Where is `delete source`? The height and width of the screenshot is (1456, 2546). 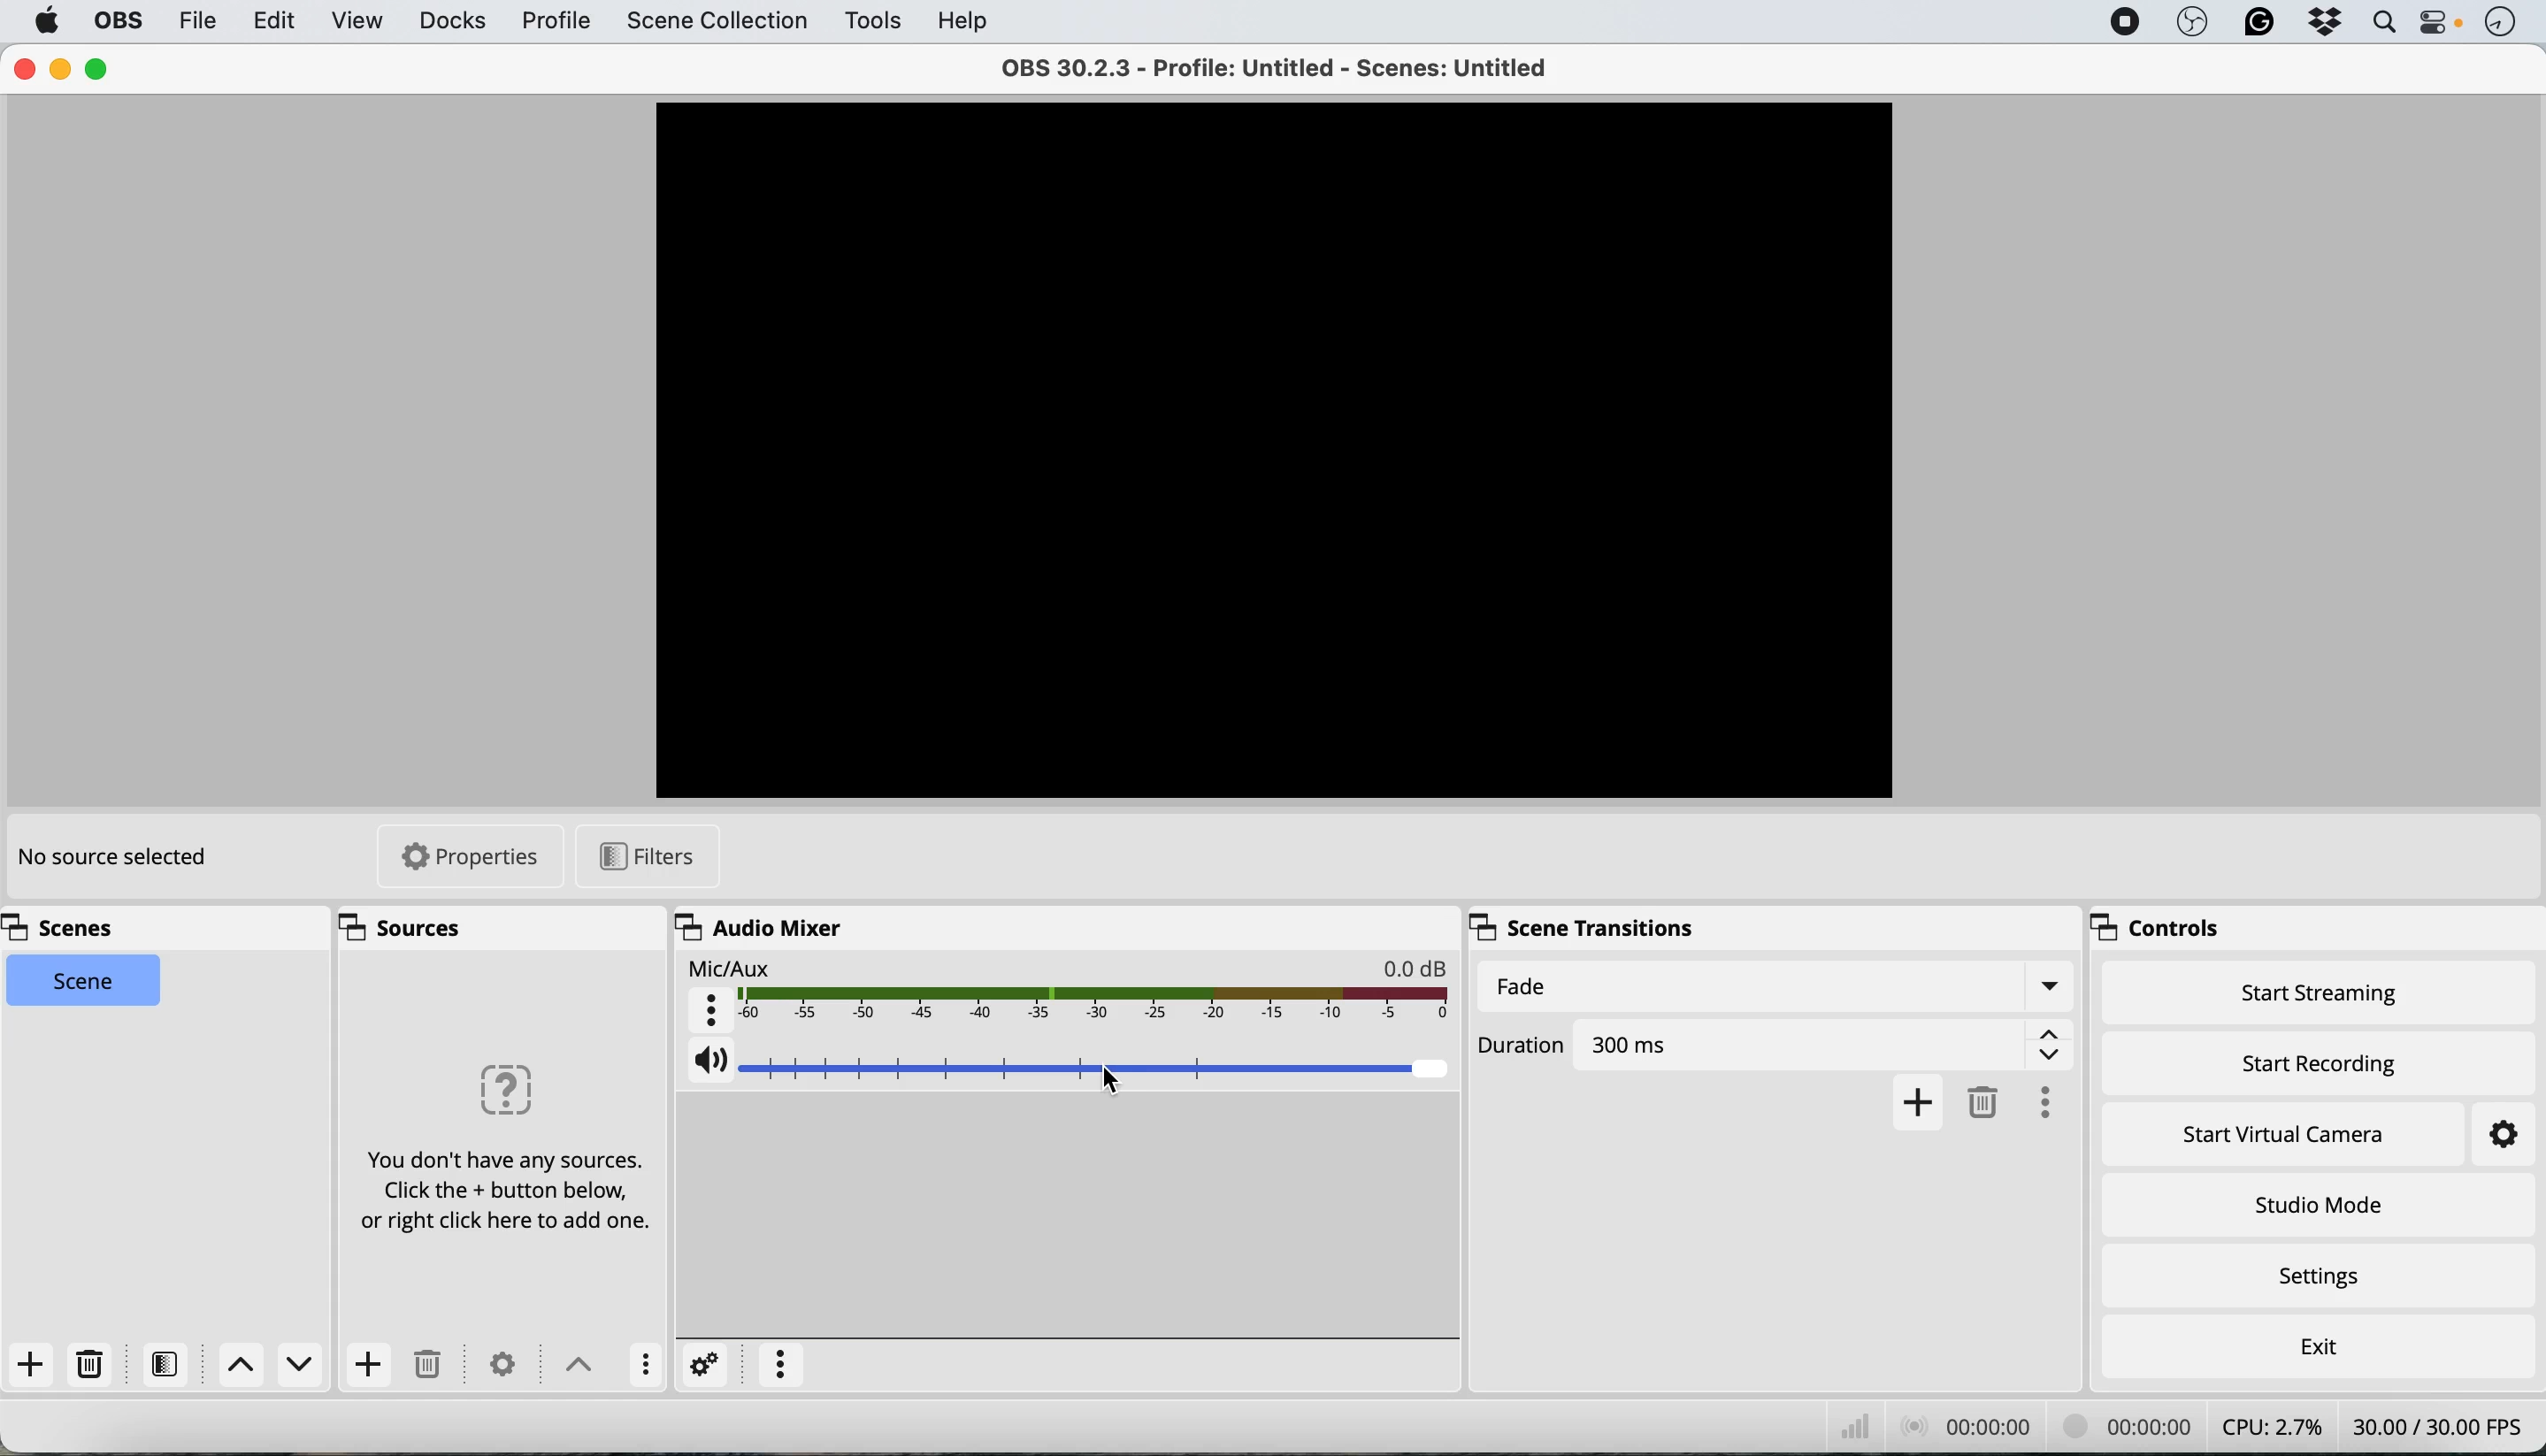
delete source is located at coordinates (432, 1366).